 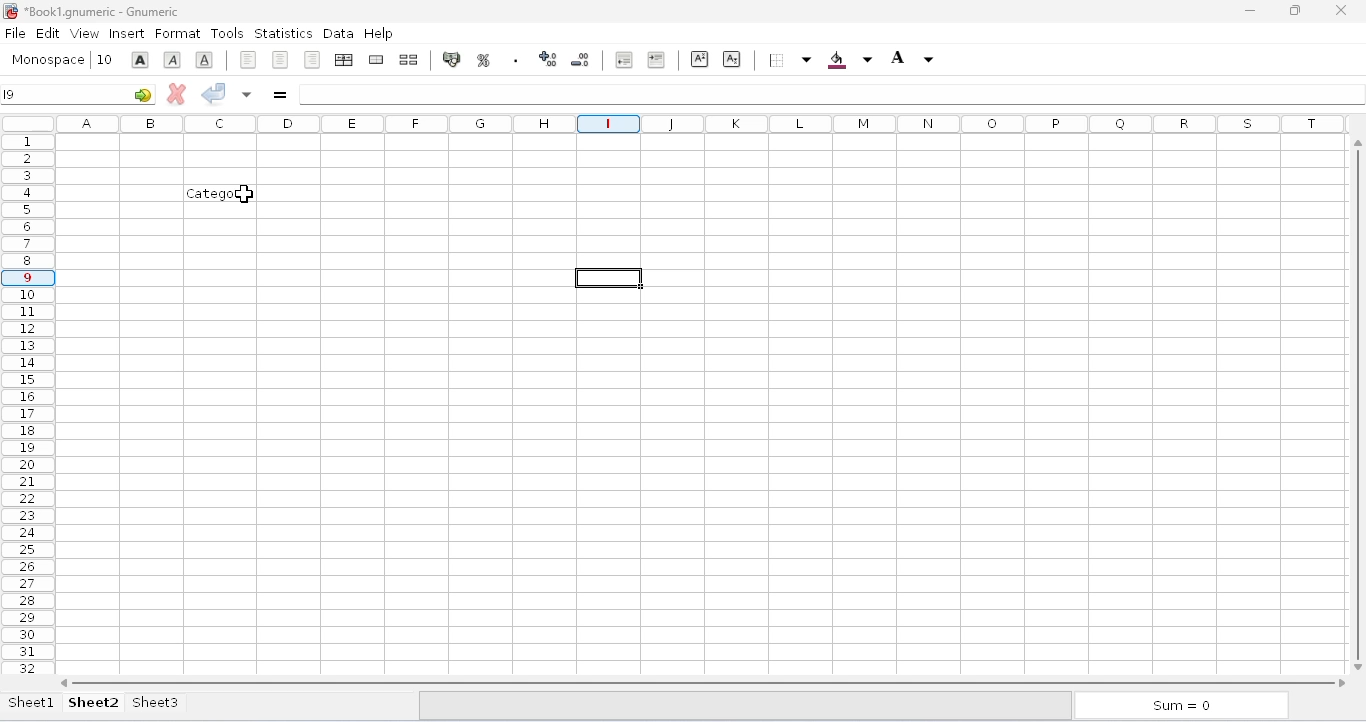 I want to click on sheet3, so click(x=155, y=702).